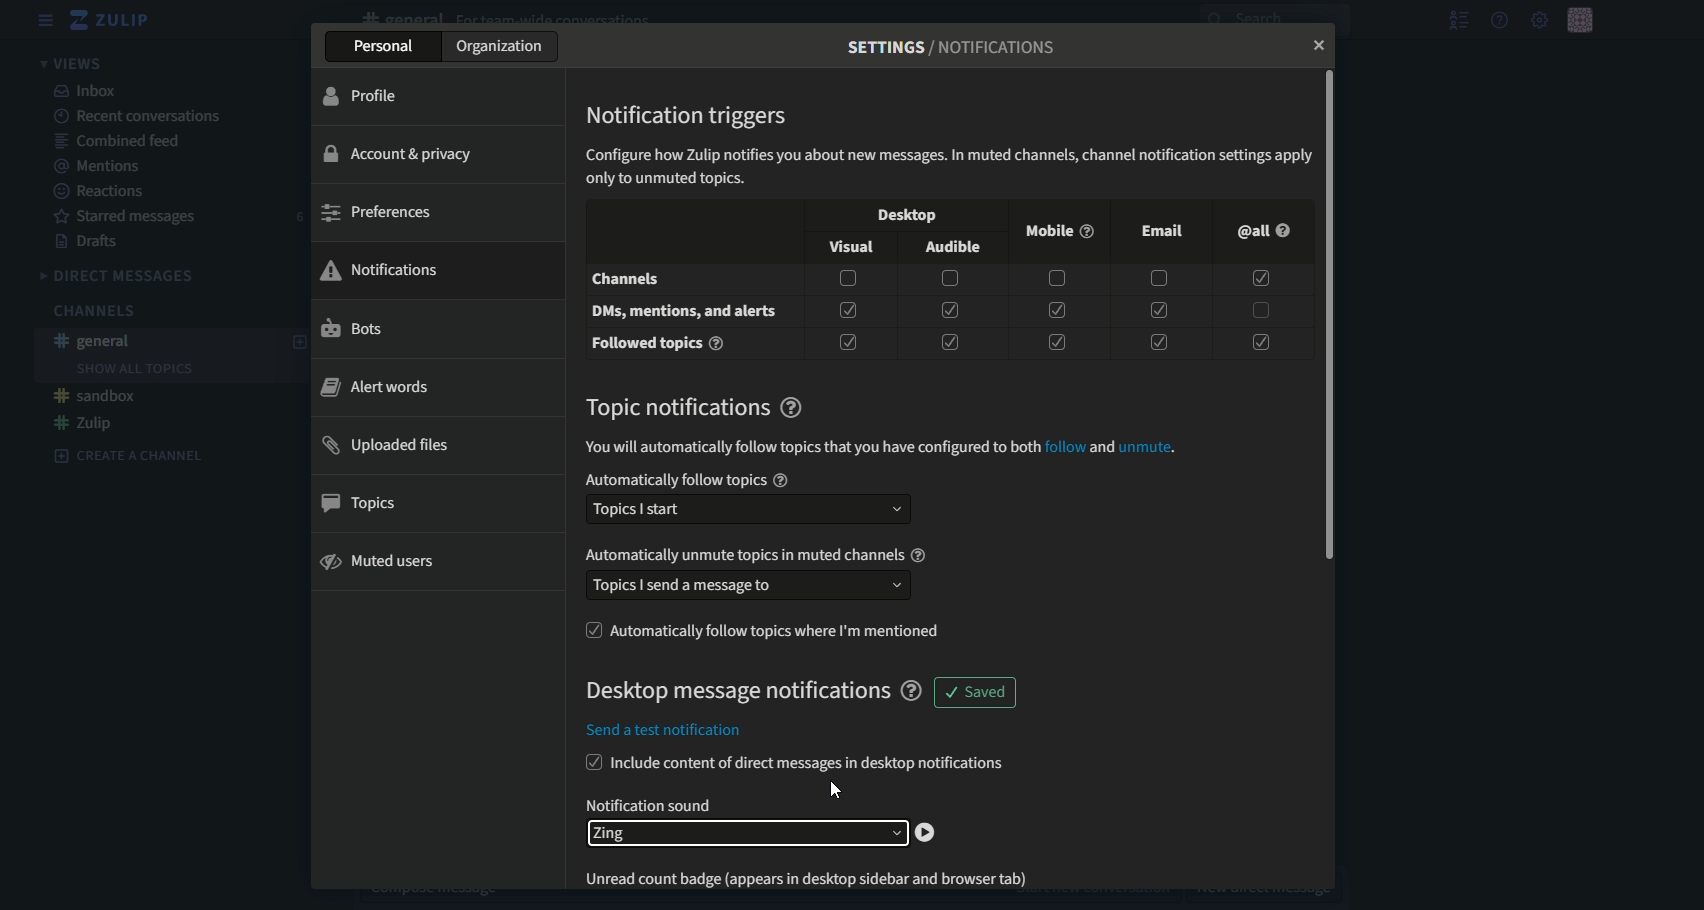 The width and height of the screenshot is (1704, 910). Describe the element at coordinates (1538, 19) in the screenshot. I see `main menu` at that location.